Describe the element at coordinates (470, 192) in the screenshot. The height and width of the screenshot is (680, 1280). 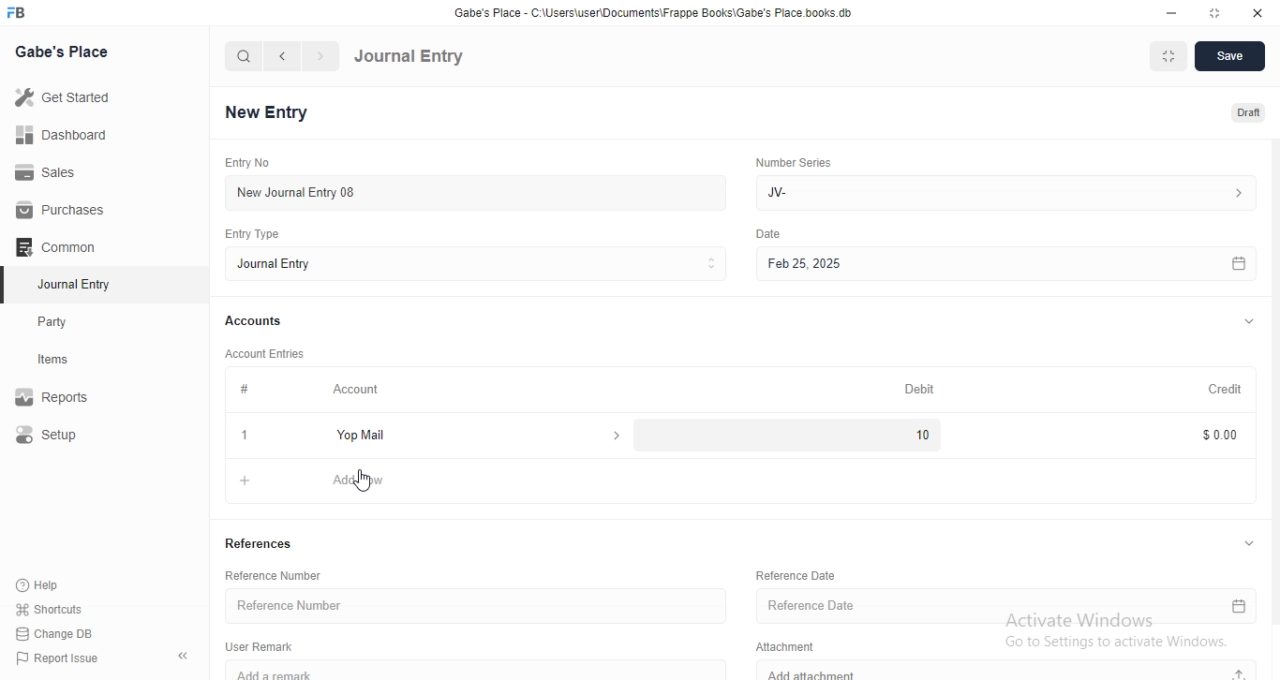
I see `New Journal Entry 08` at that location.